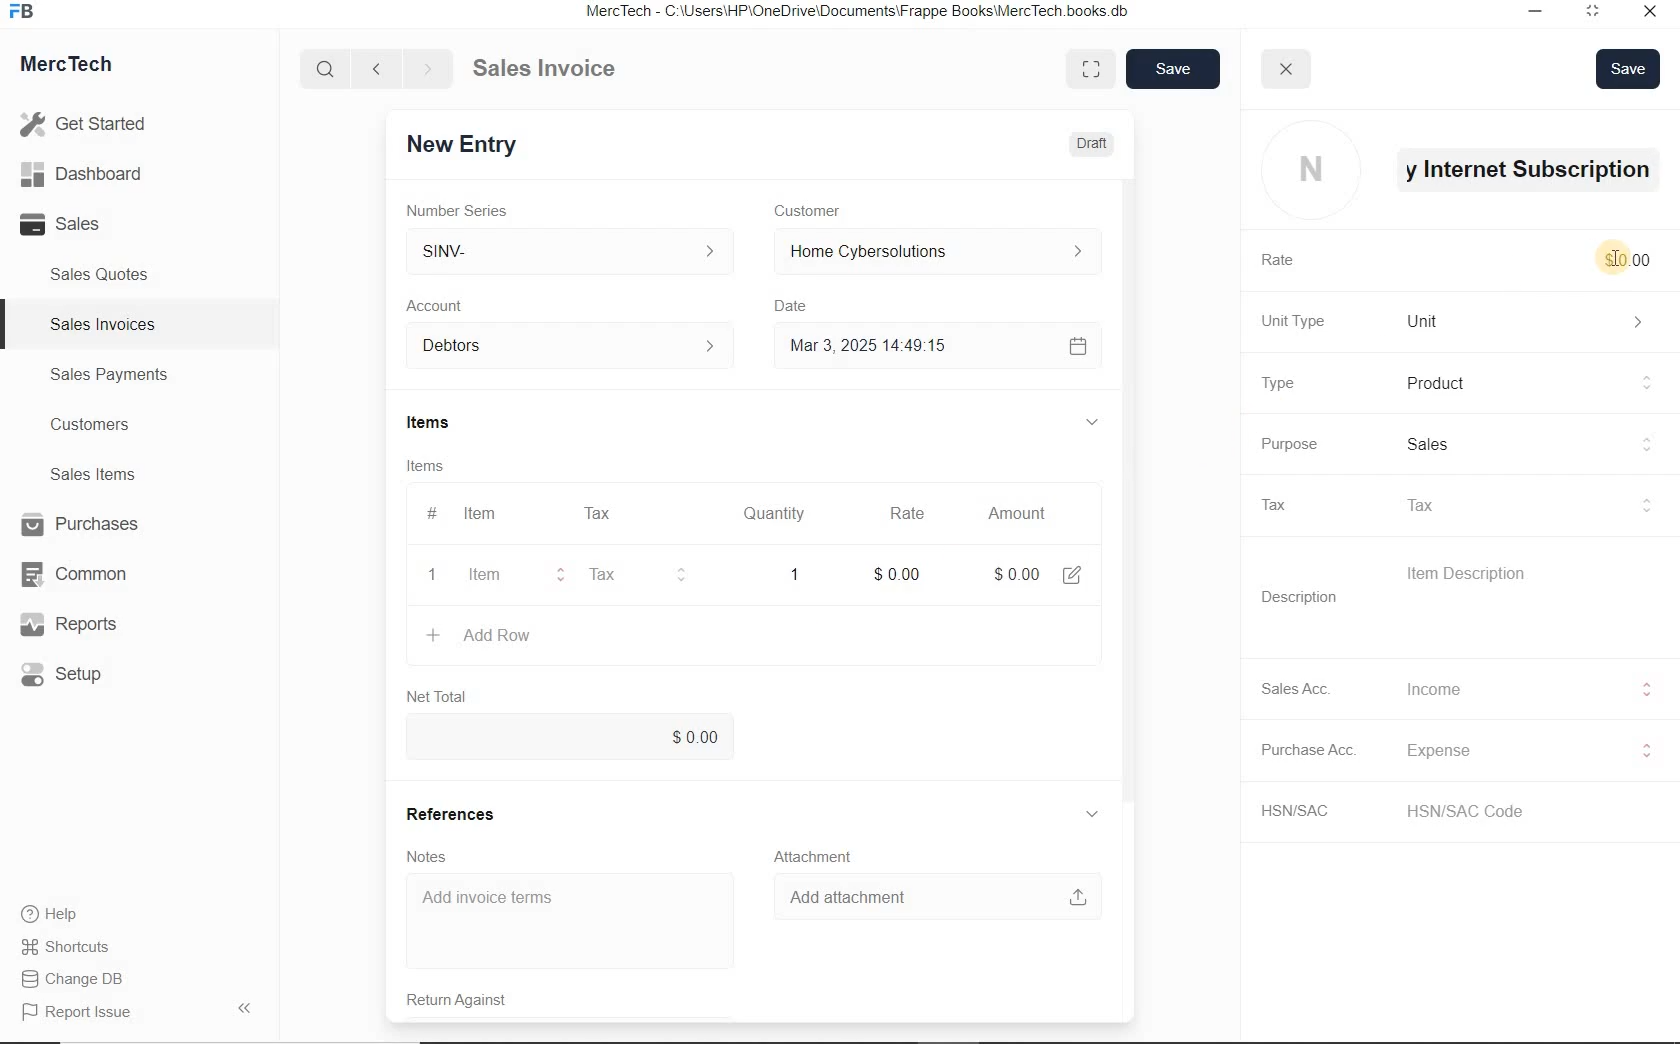 The width and height of the screenshot is (1680, 1044). I want to click on Report Issue, so click(81, 1013).